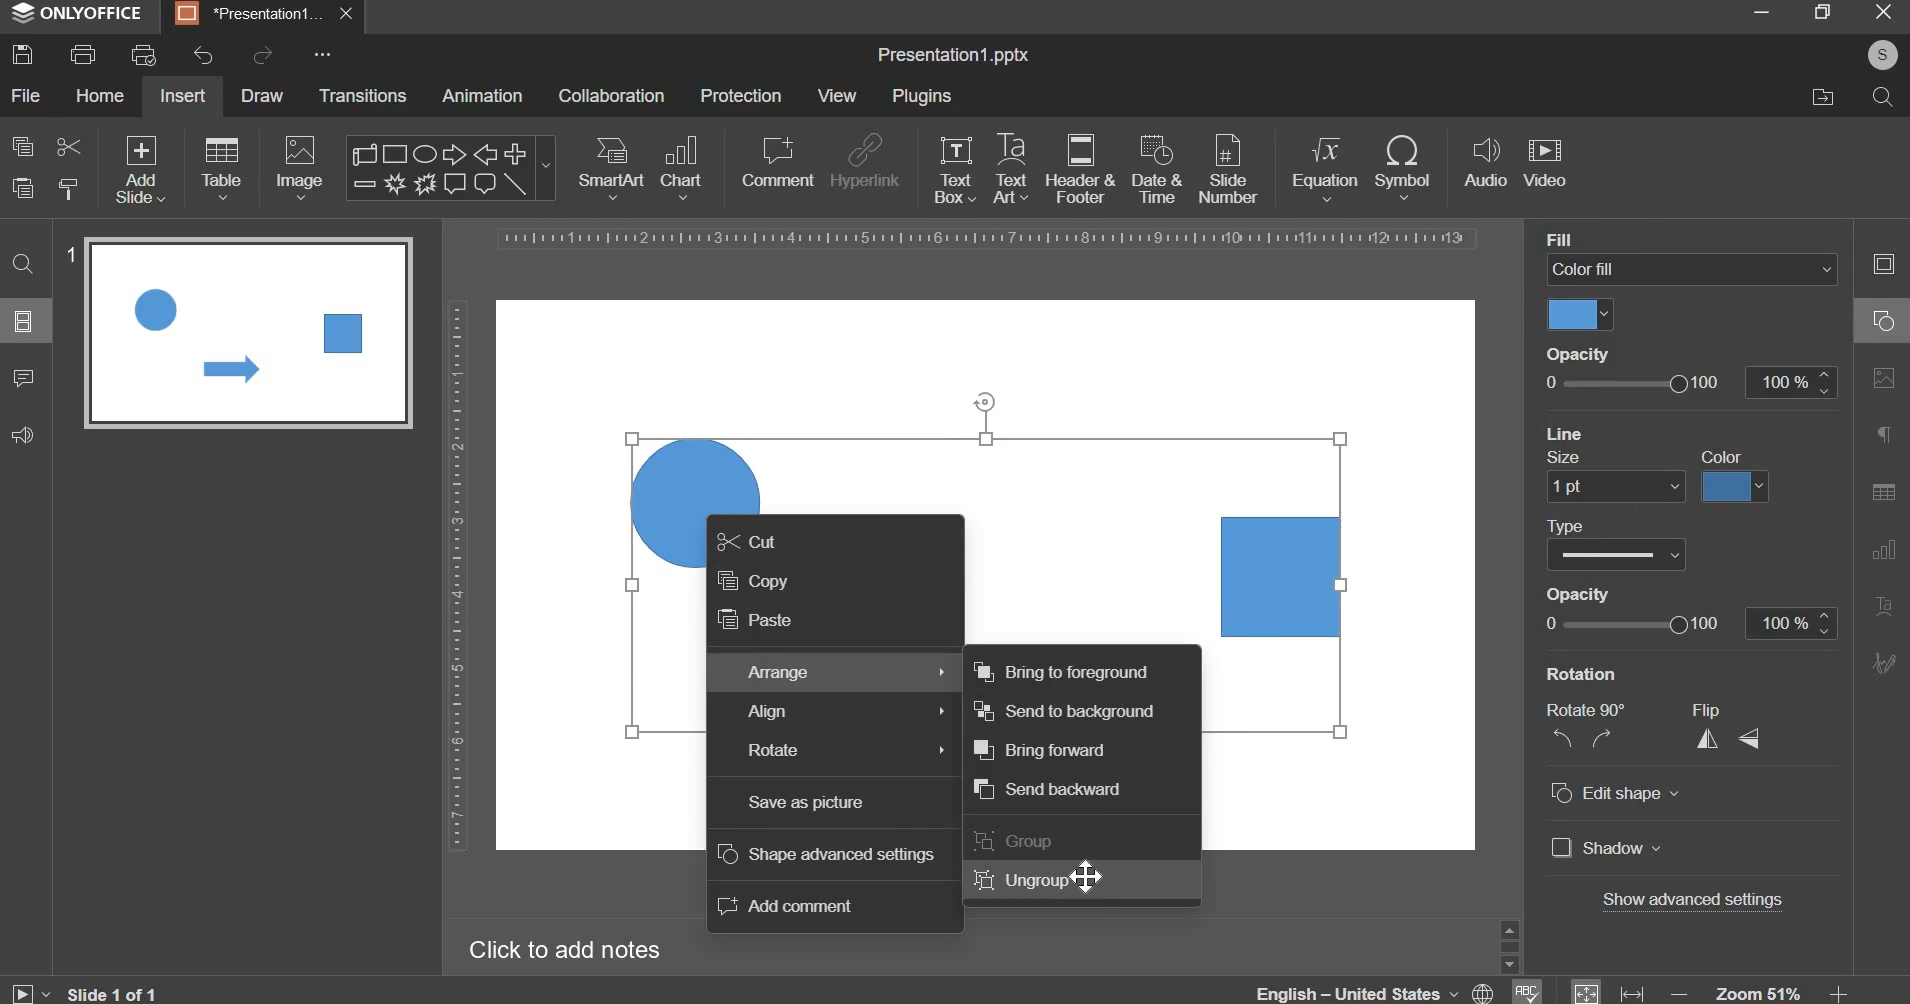 The image size is (1910, 1004). I want to click on slide, so click(24, 320).